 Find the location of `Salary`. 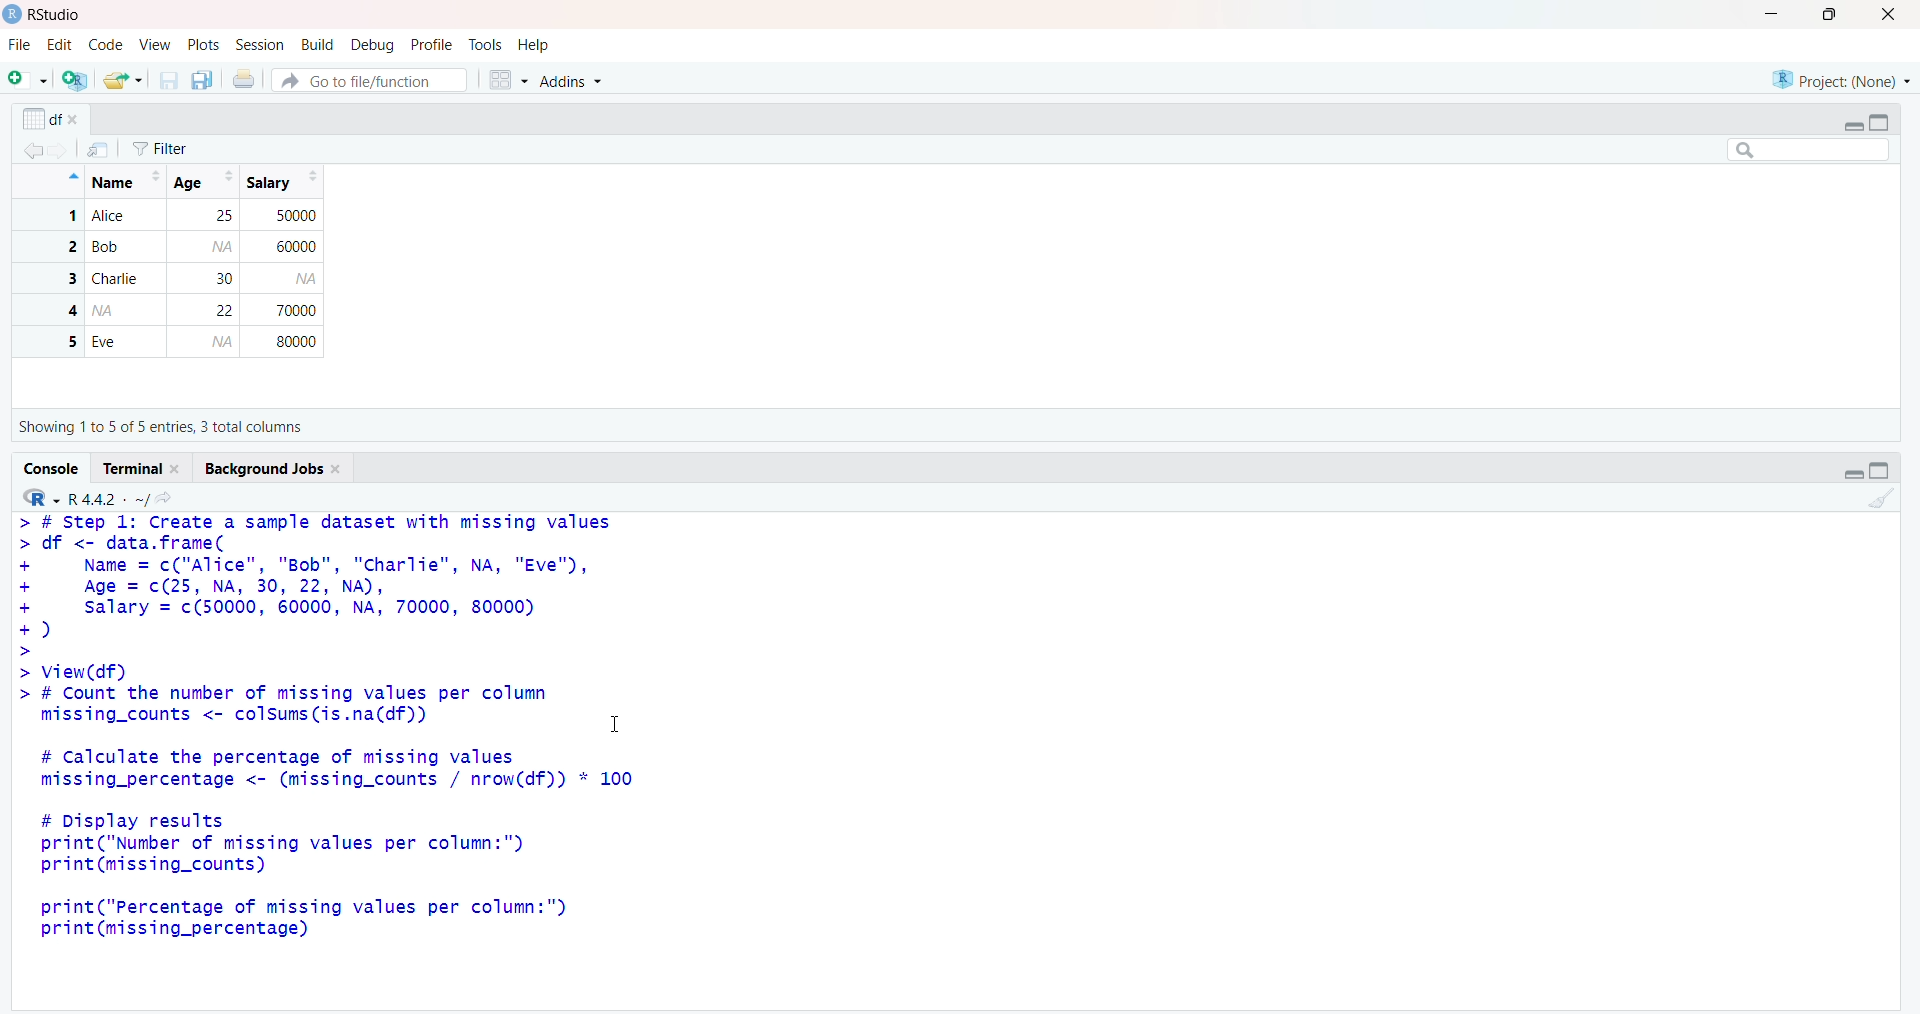

Salary is located at coordinates (281, 183).